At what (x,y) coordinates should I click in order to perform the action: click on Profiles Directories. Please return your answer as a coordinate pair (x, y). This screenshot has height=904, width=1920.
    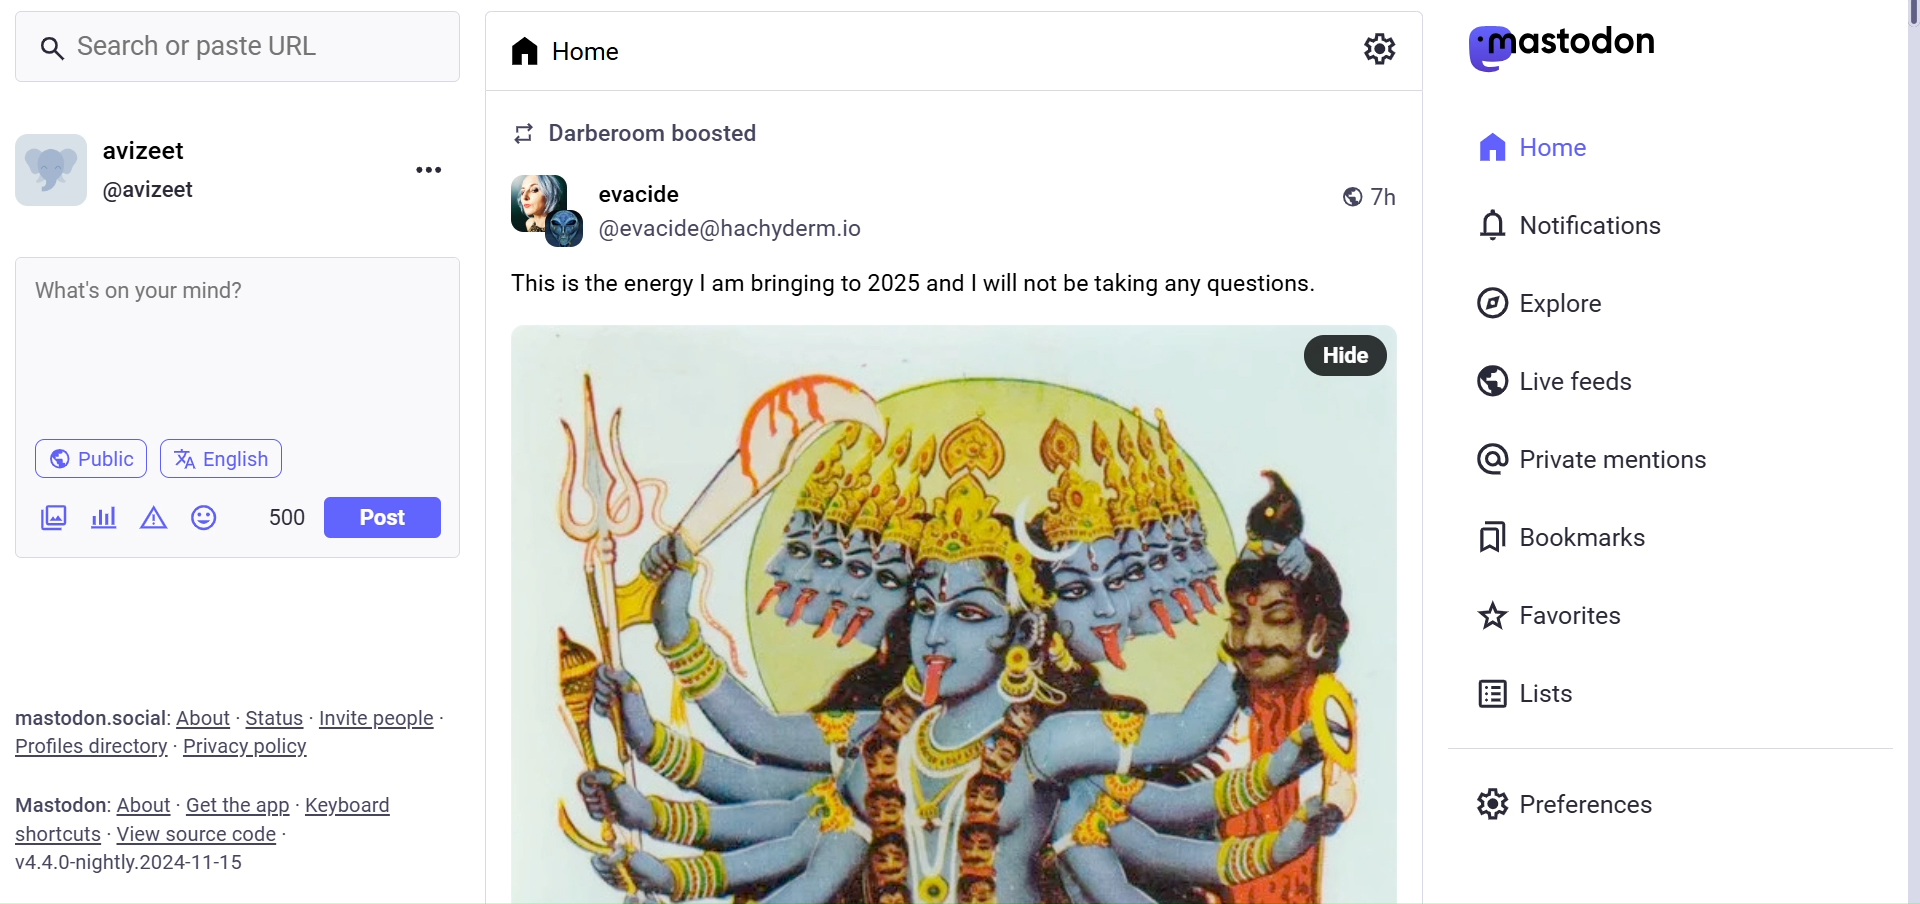
    Looking at the image, I should click on (90, 750).